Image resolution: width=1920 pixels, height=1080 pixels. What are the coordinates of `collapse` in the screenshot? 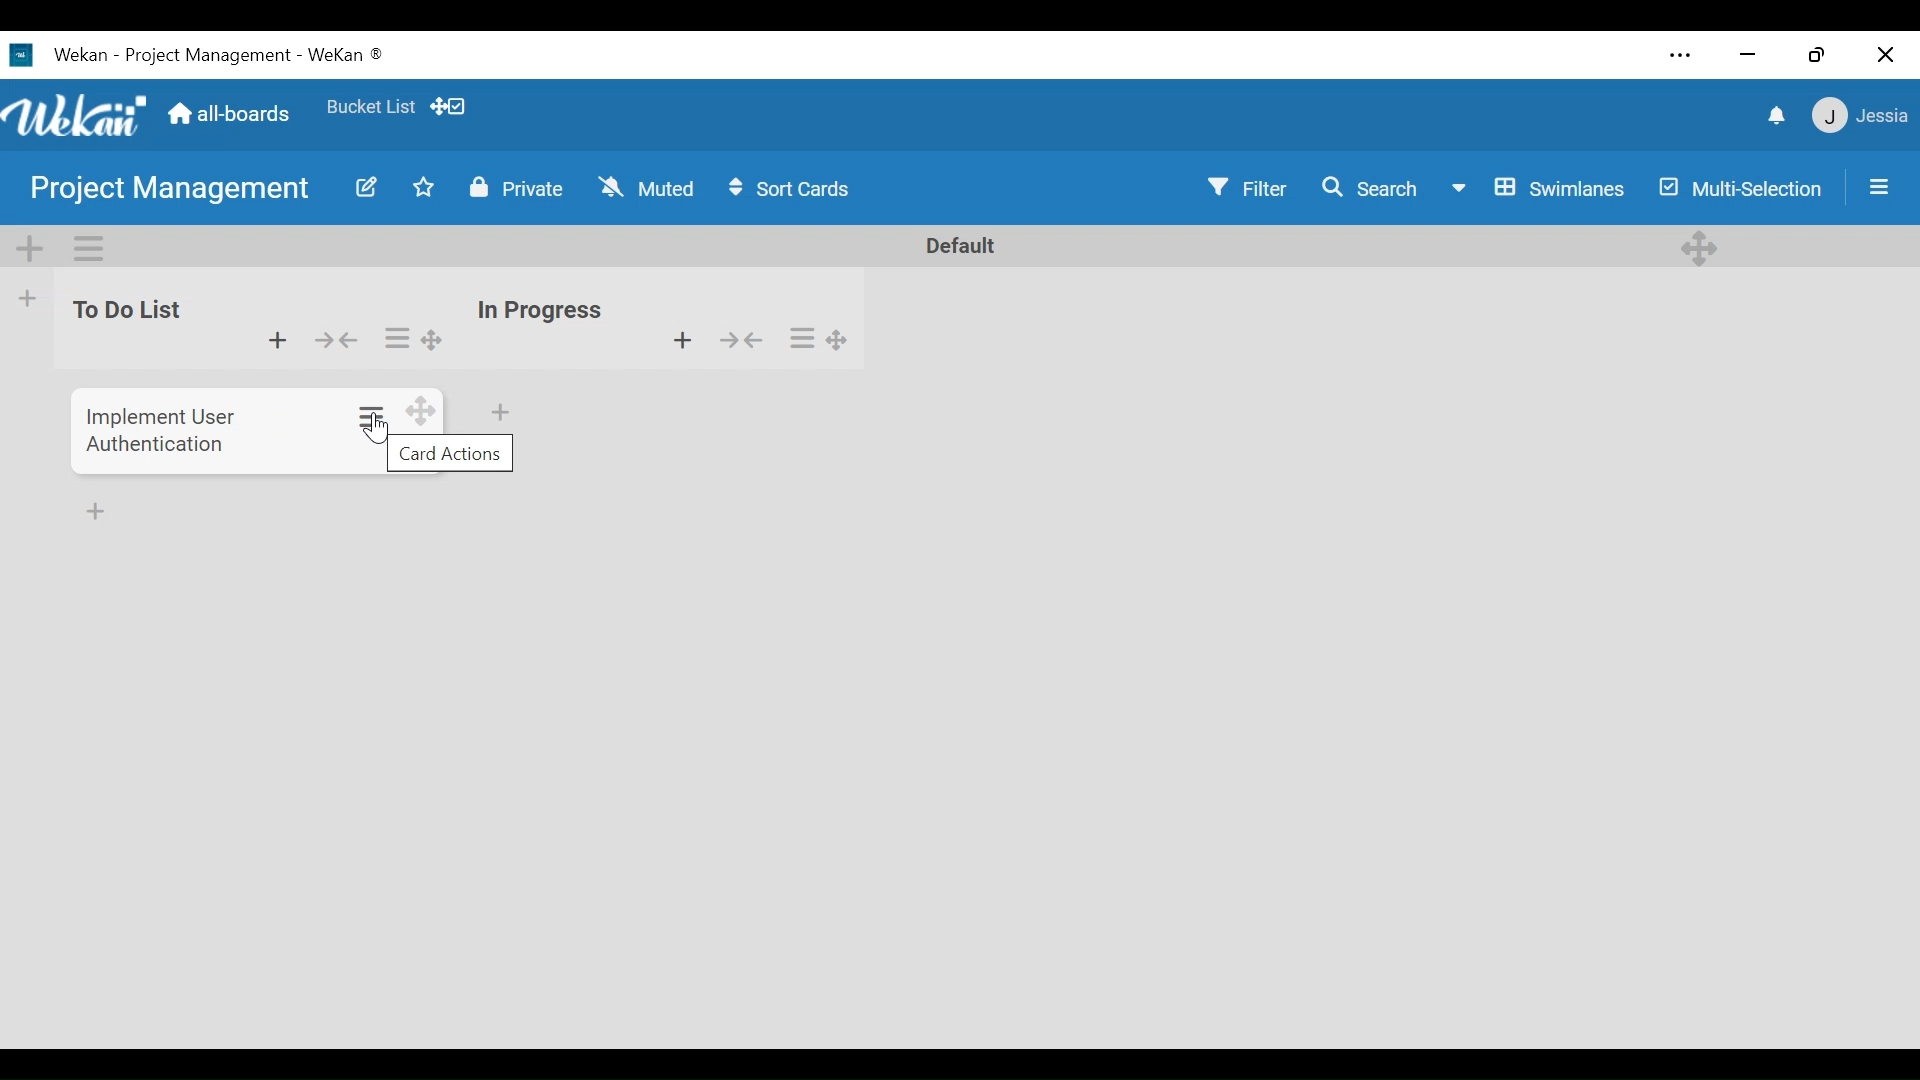 It's located at (744, 341).